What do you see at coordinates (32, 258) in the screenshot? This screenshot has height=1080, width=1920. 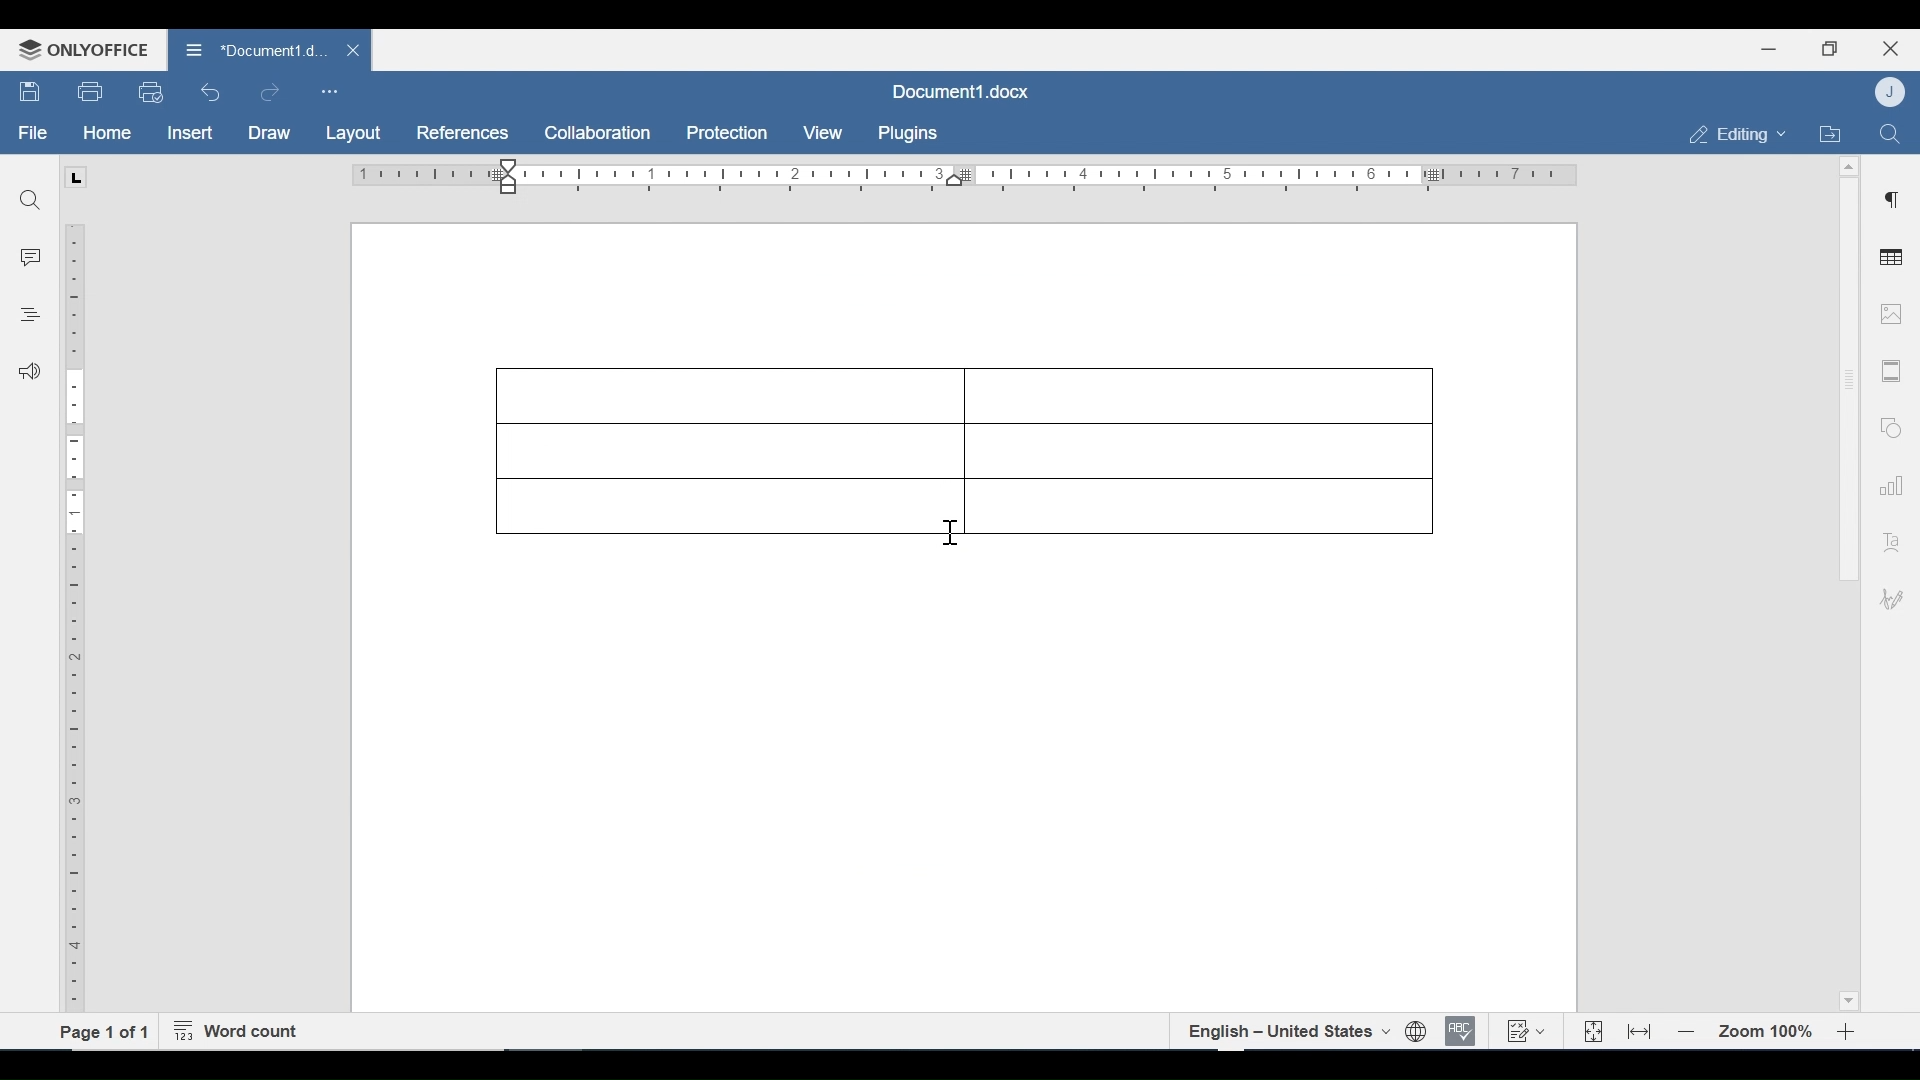 I see `Comment` at bounding box center [32, 258].